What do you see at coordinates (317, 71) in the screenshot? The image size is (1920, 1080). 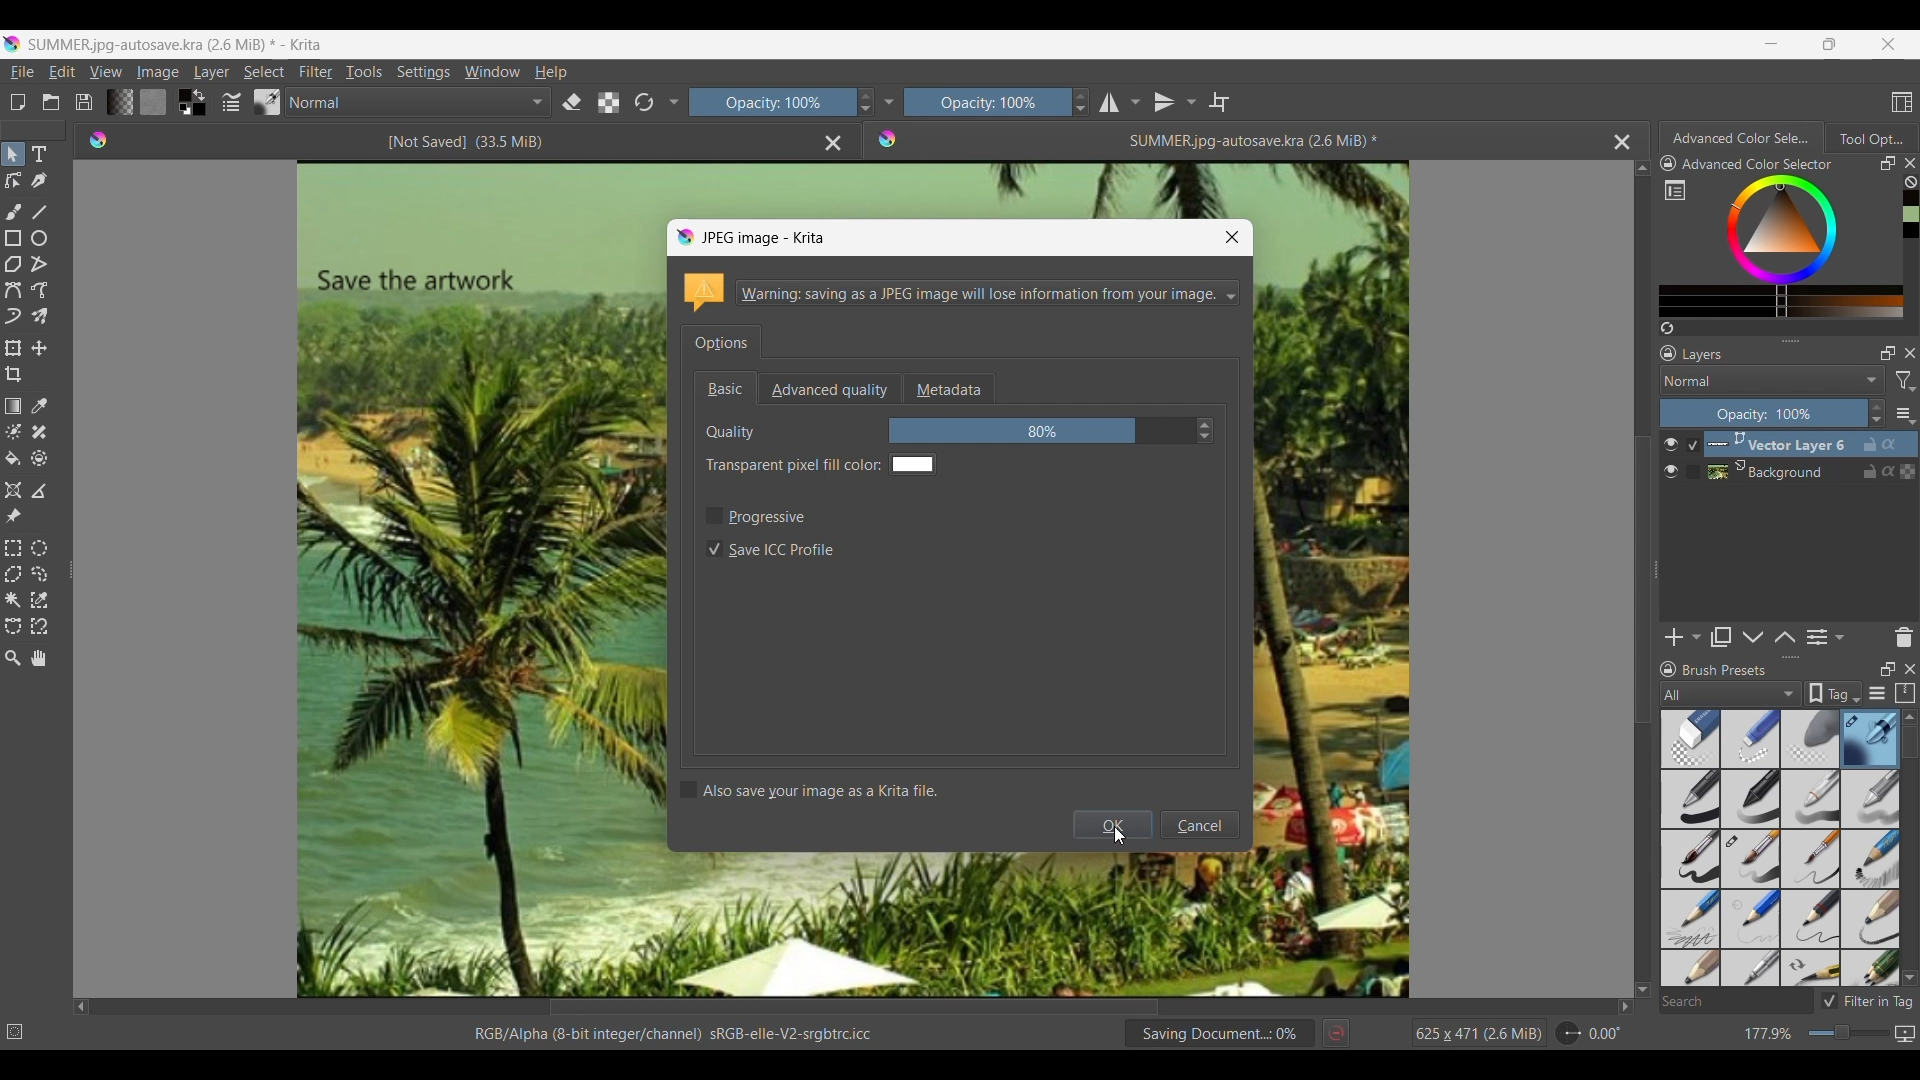 I see `Filter` at bounding box center [317, 71].